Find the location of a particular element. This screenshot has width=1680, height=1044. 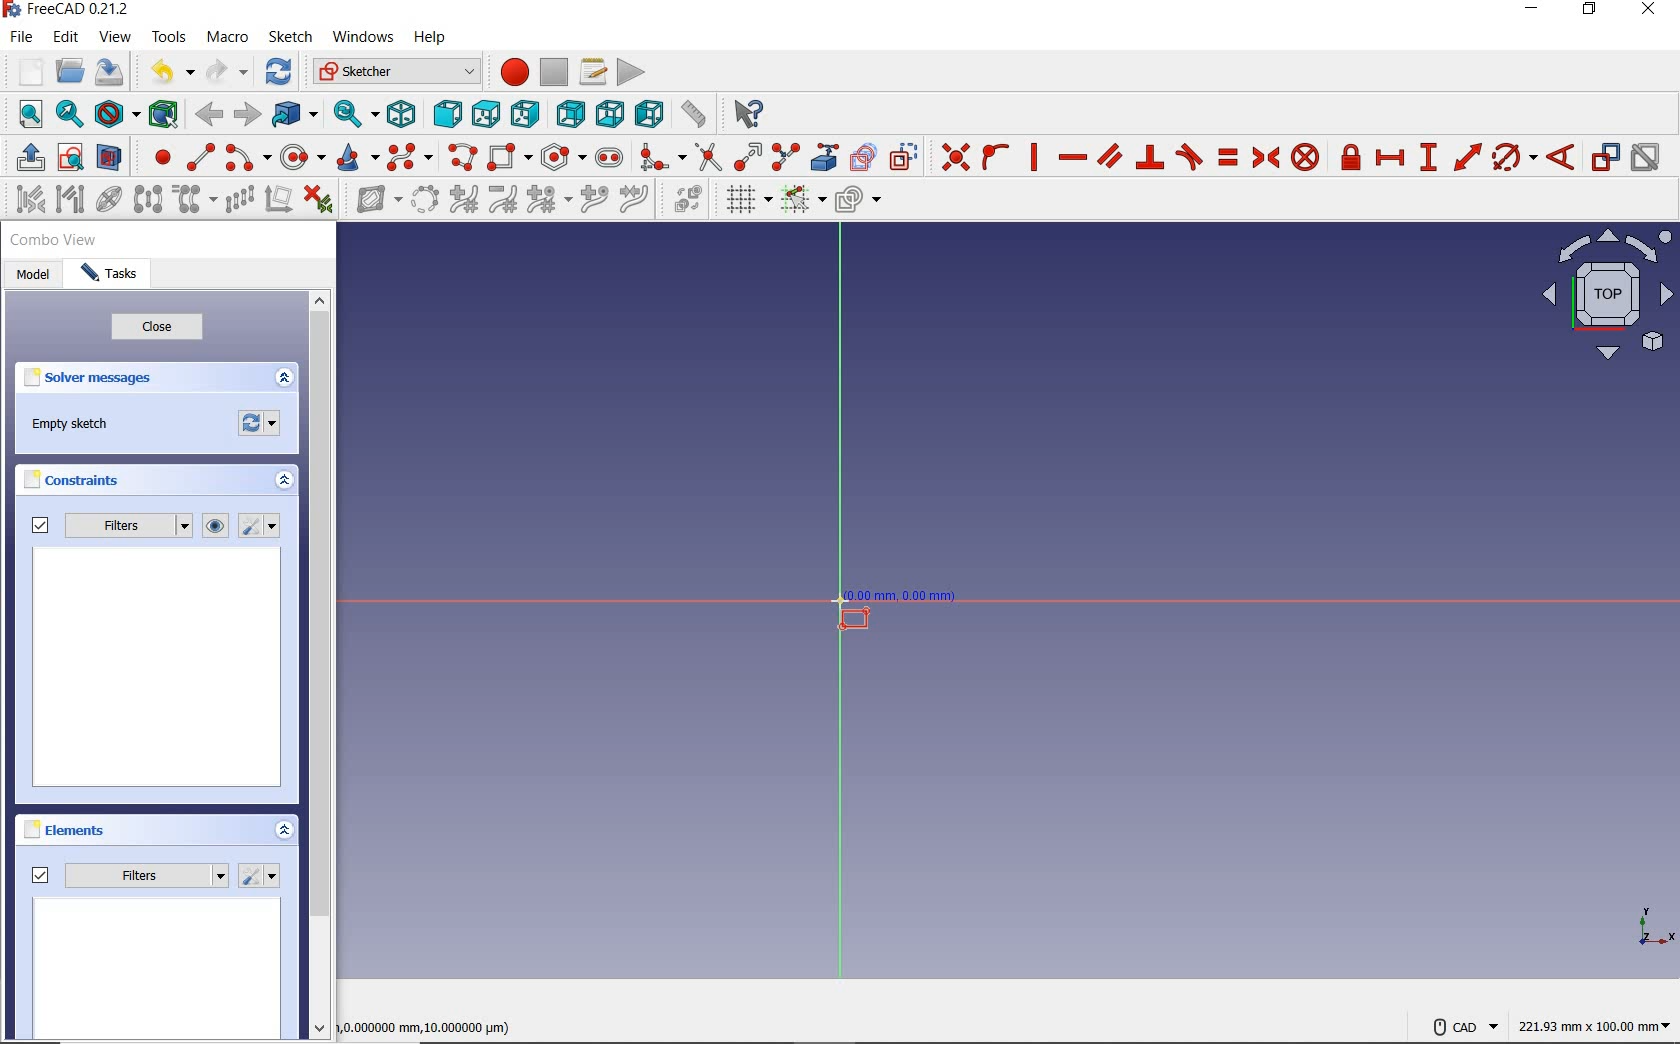

constraints is located at coordinates (77, 480).